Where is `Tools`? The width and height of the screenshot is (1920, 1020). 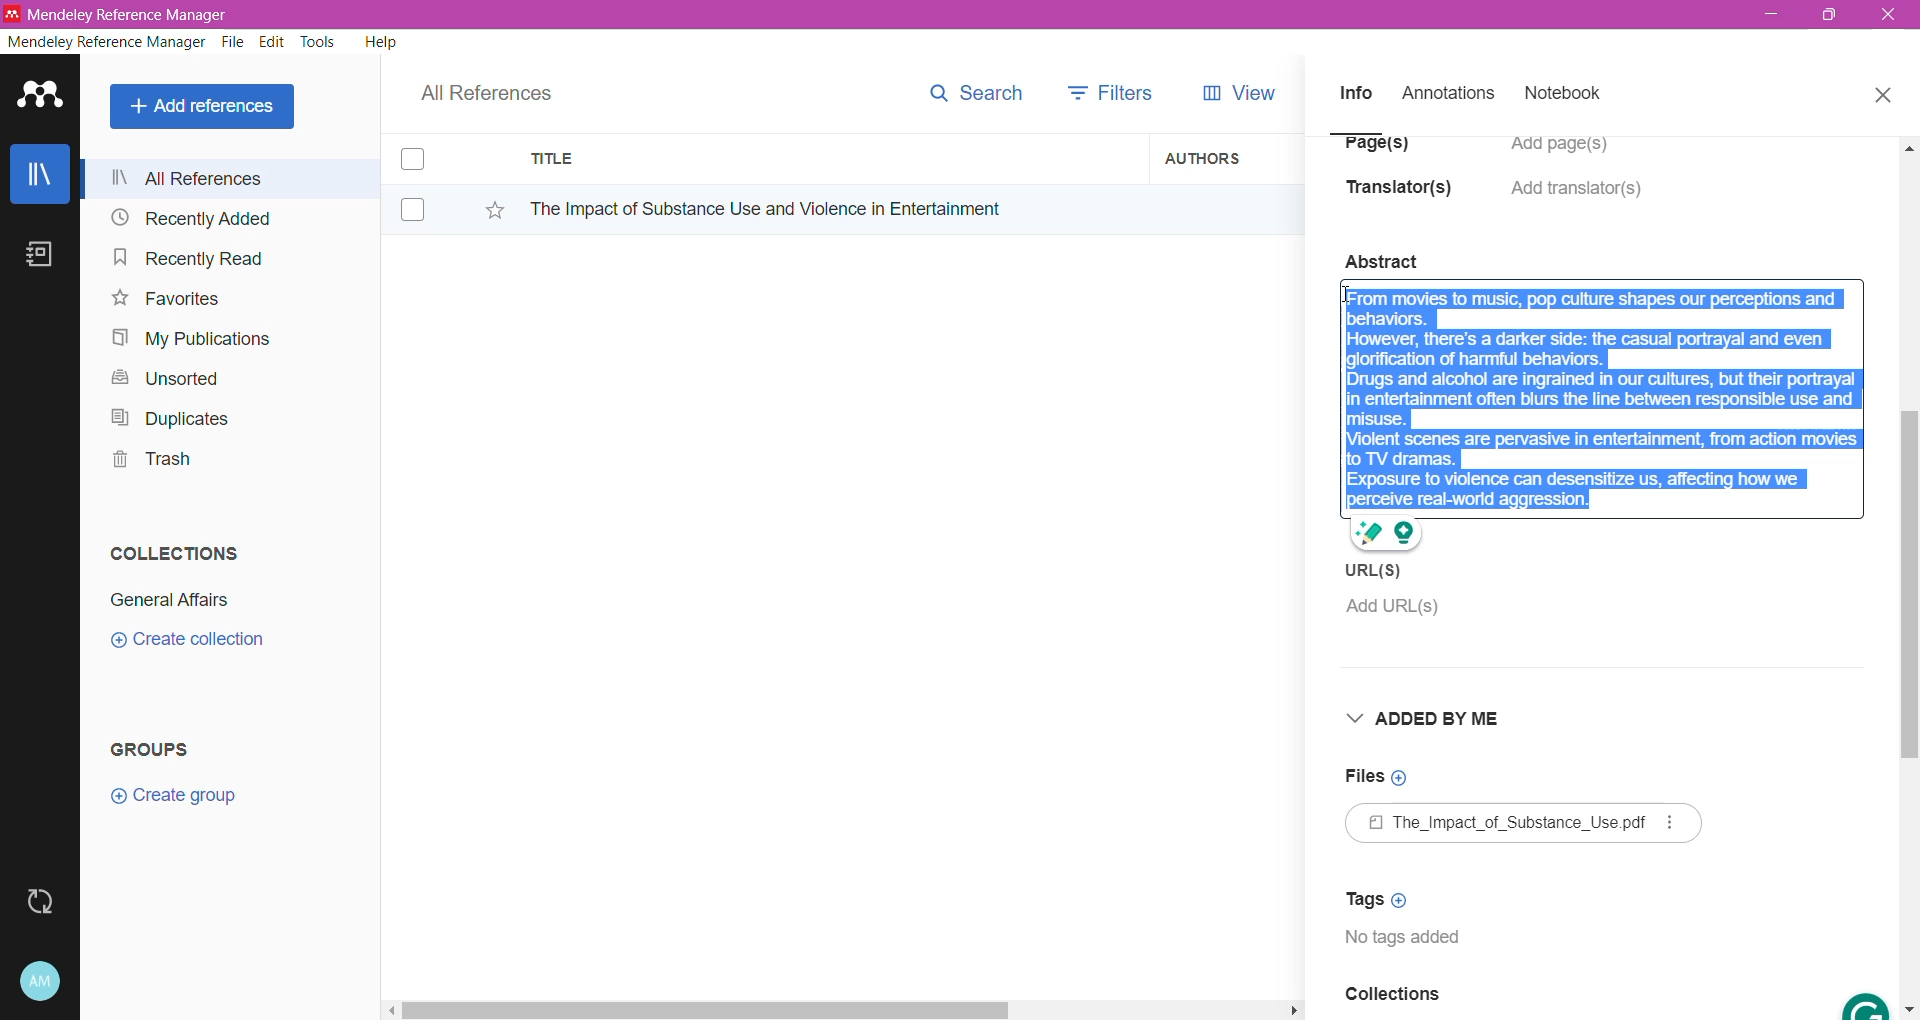 Tools is located at coordinates (319, 42).